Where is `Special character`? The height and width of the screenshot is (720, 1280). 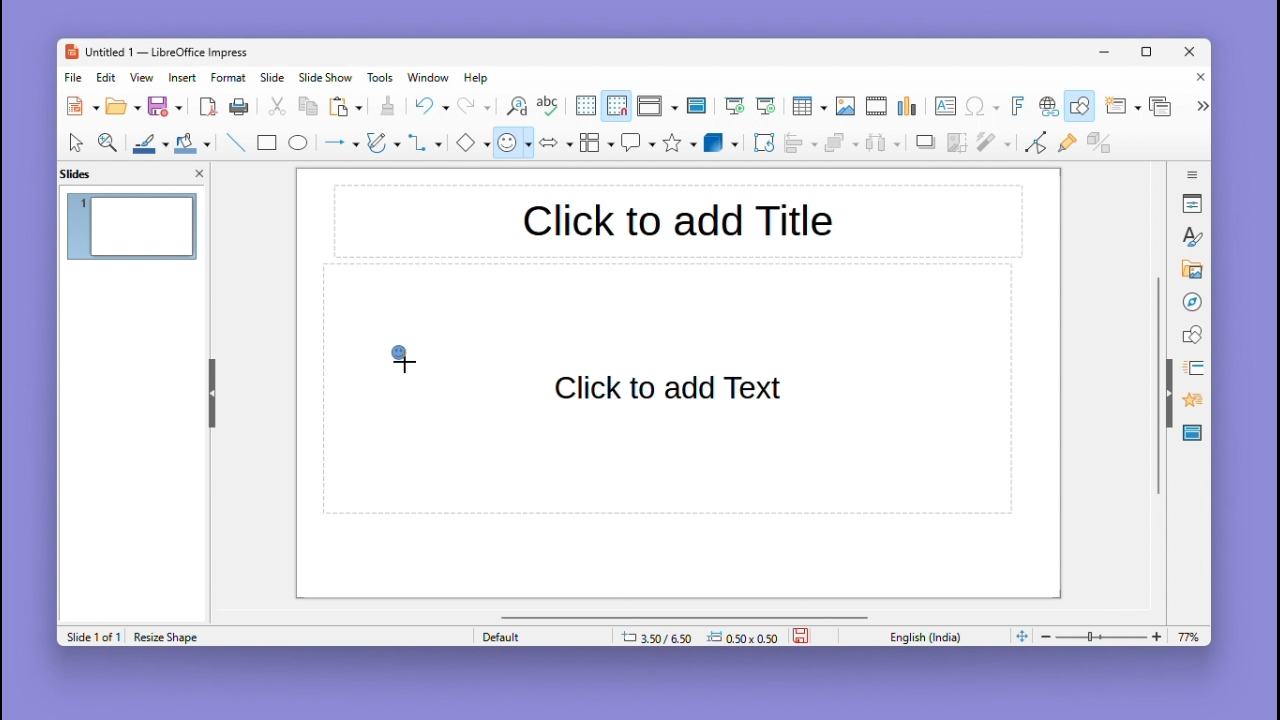
Special character is located at coordinates (983, 108).